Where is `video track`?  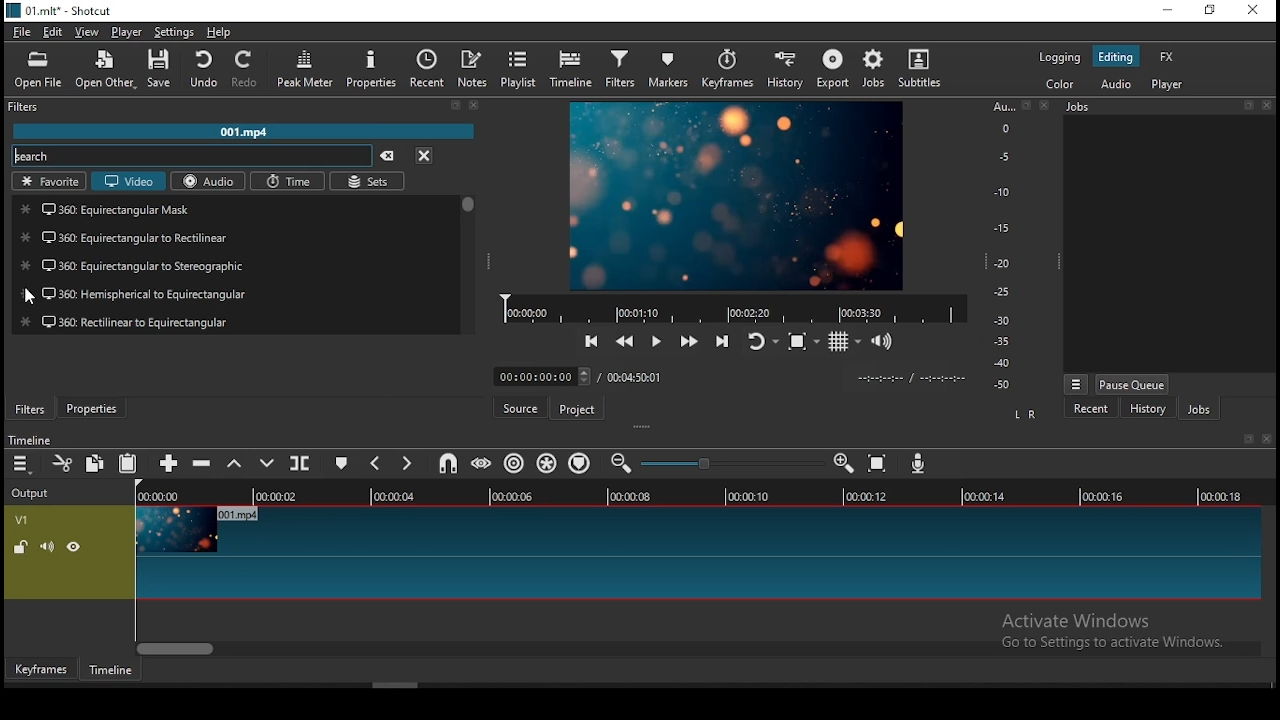 video track is located at coordinates (635, 552).